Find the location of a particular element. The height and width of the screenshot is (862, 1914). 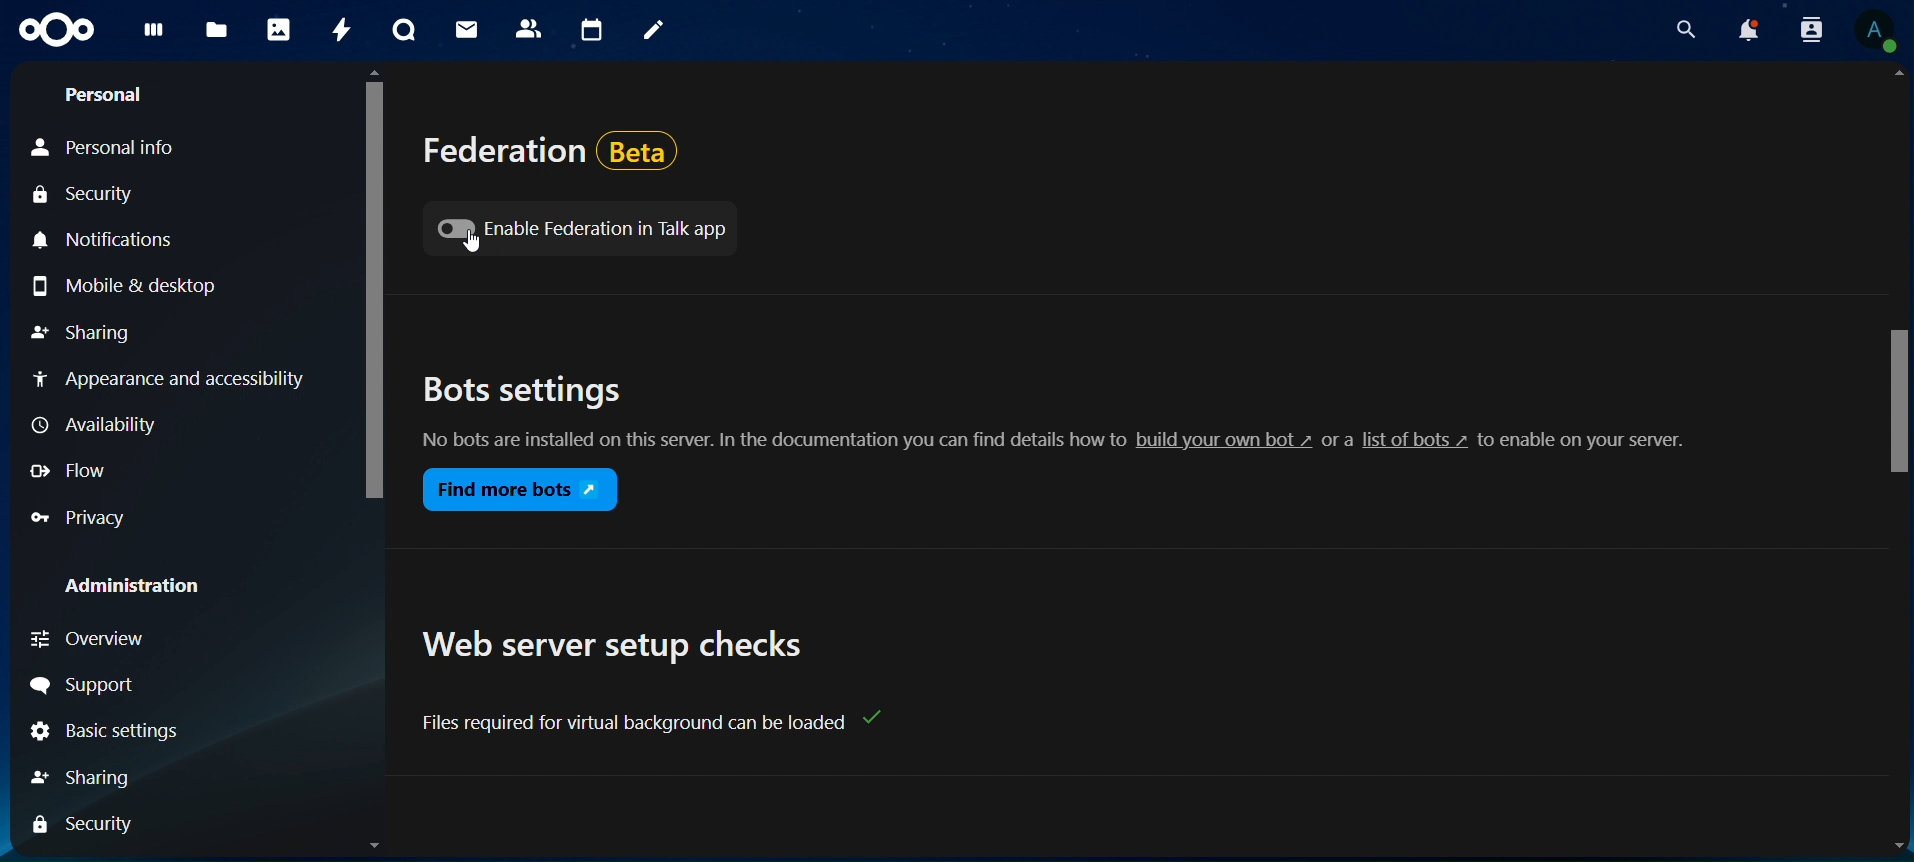

web server setup checks is located at coordinates (614, 642).